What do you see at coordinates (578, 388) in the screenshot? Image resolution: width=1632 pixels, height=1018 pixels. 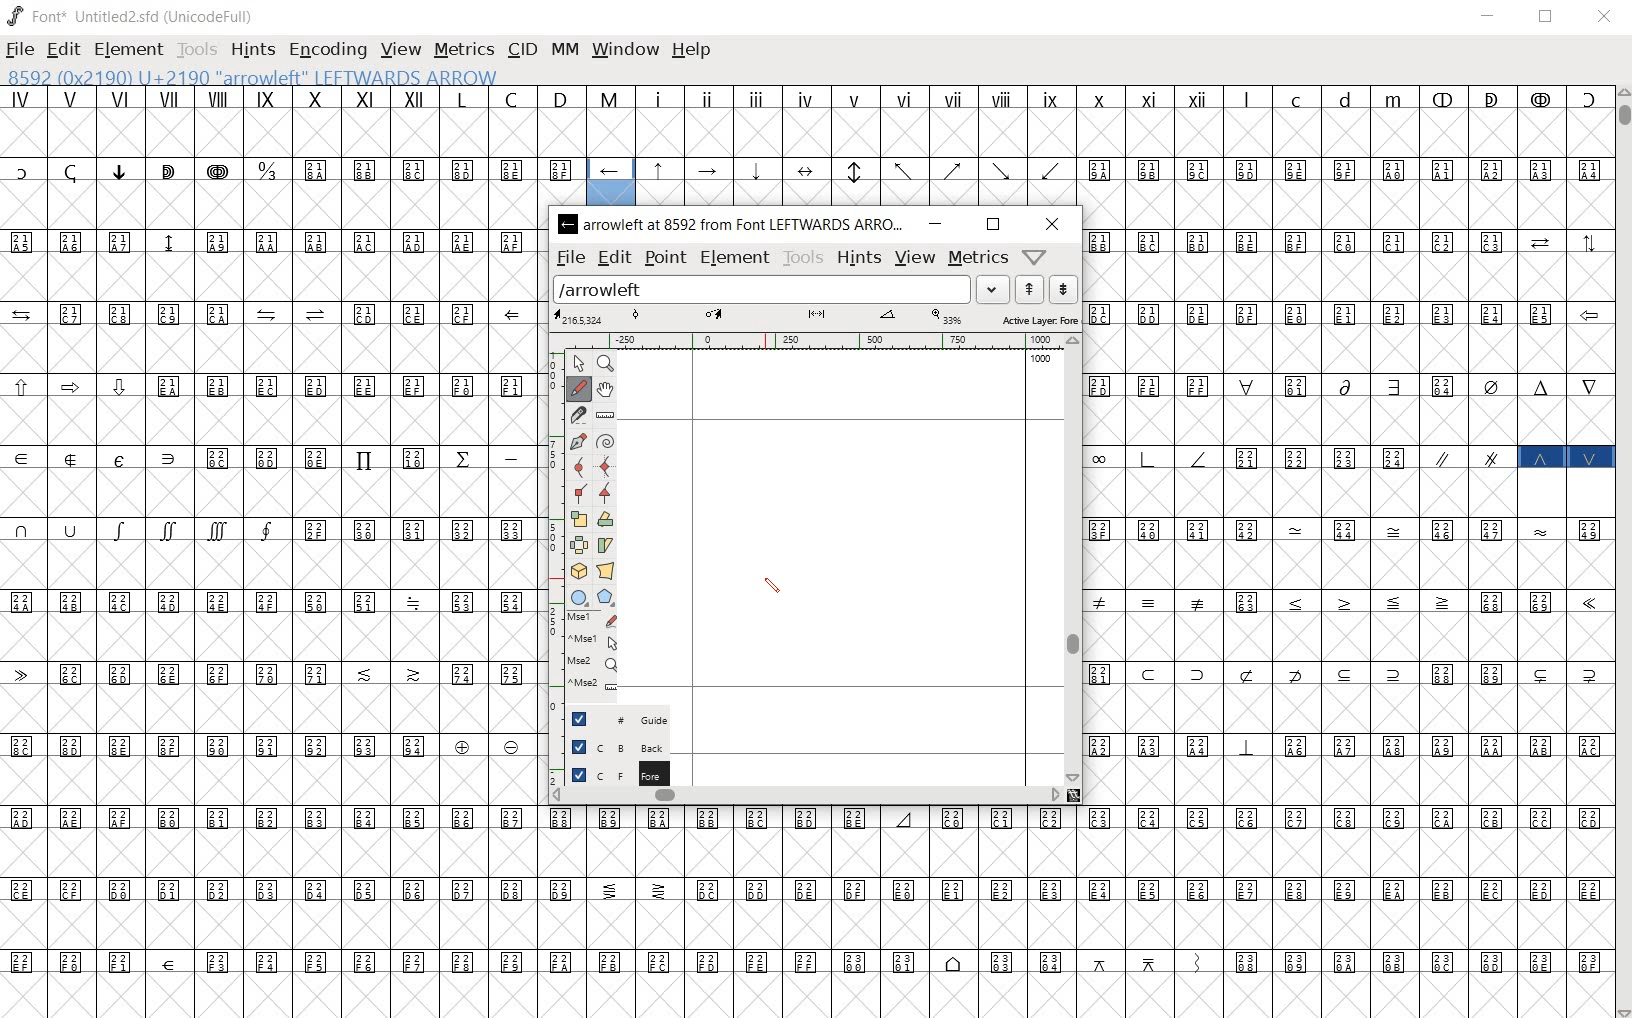 I see `draw a freehand curve` at bounding box center [578, 388].